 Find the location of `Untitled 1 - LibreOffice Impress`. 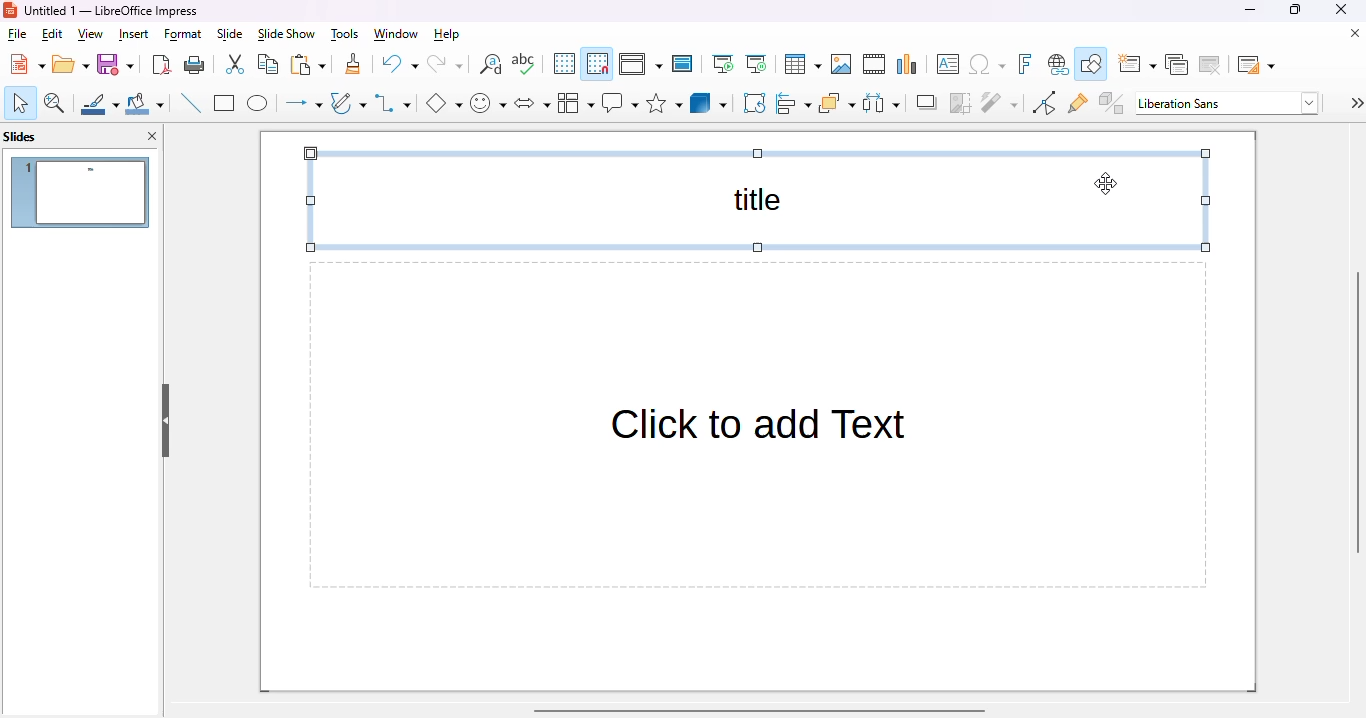

Untitled 1 - LibreOffice Impress is located at coordinates (112, 10).